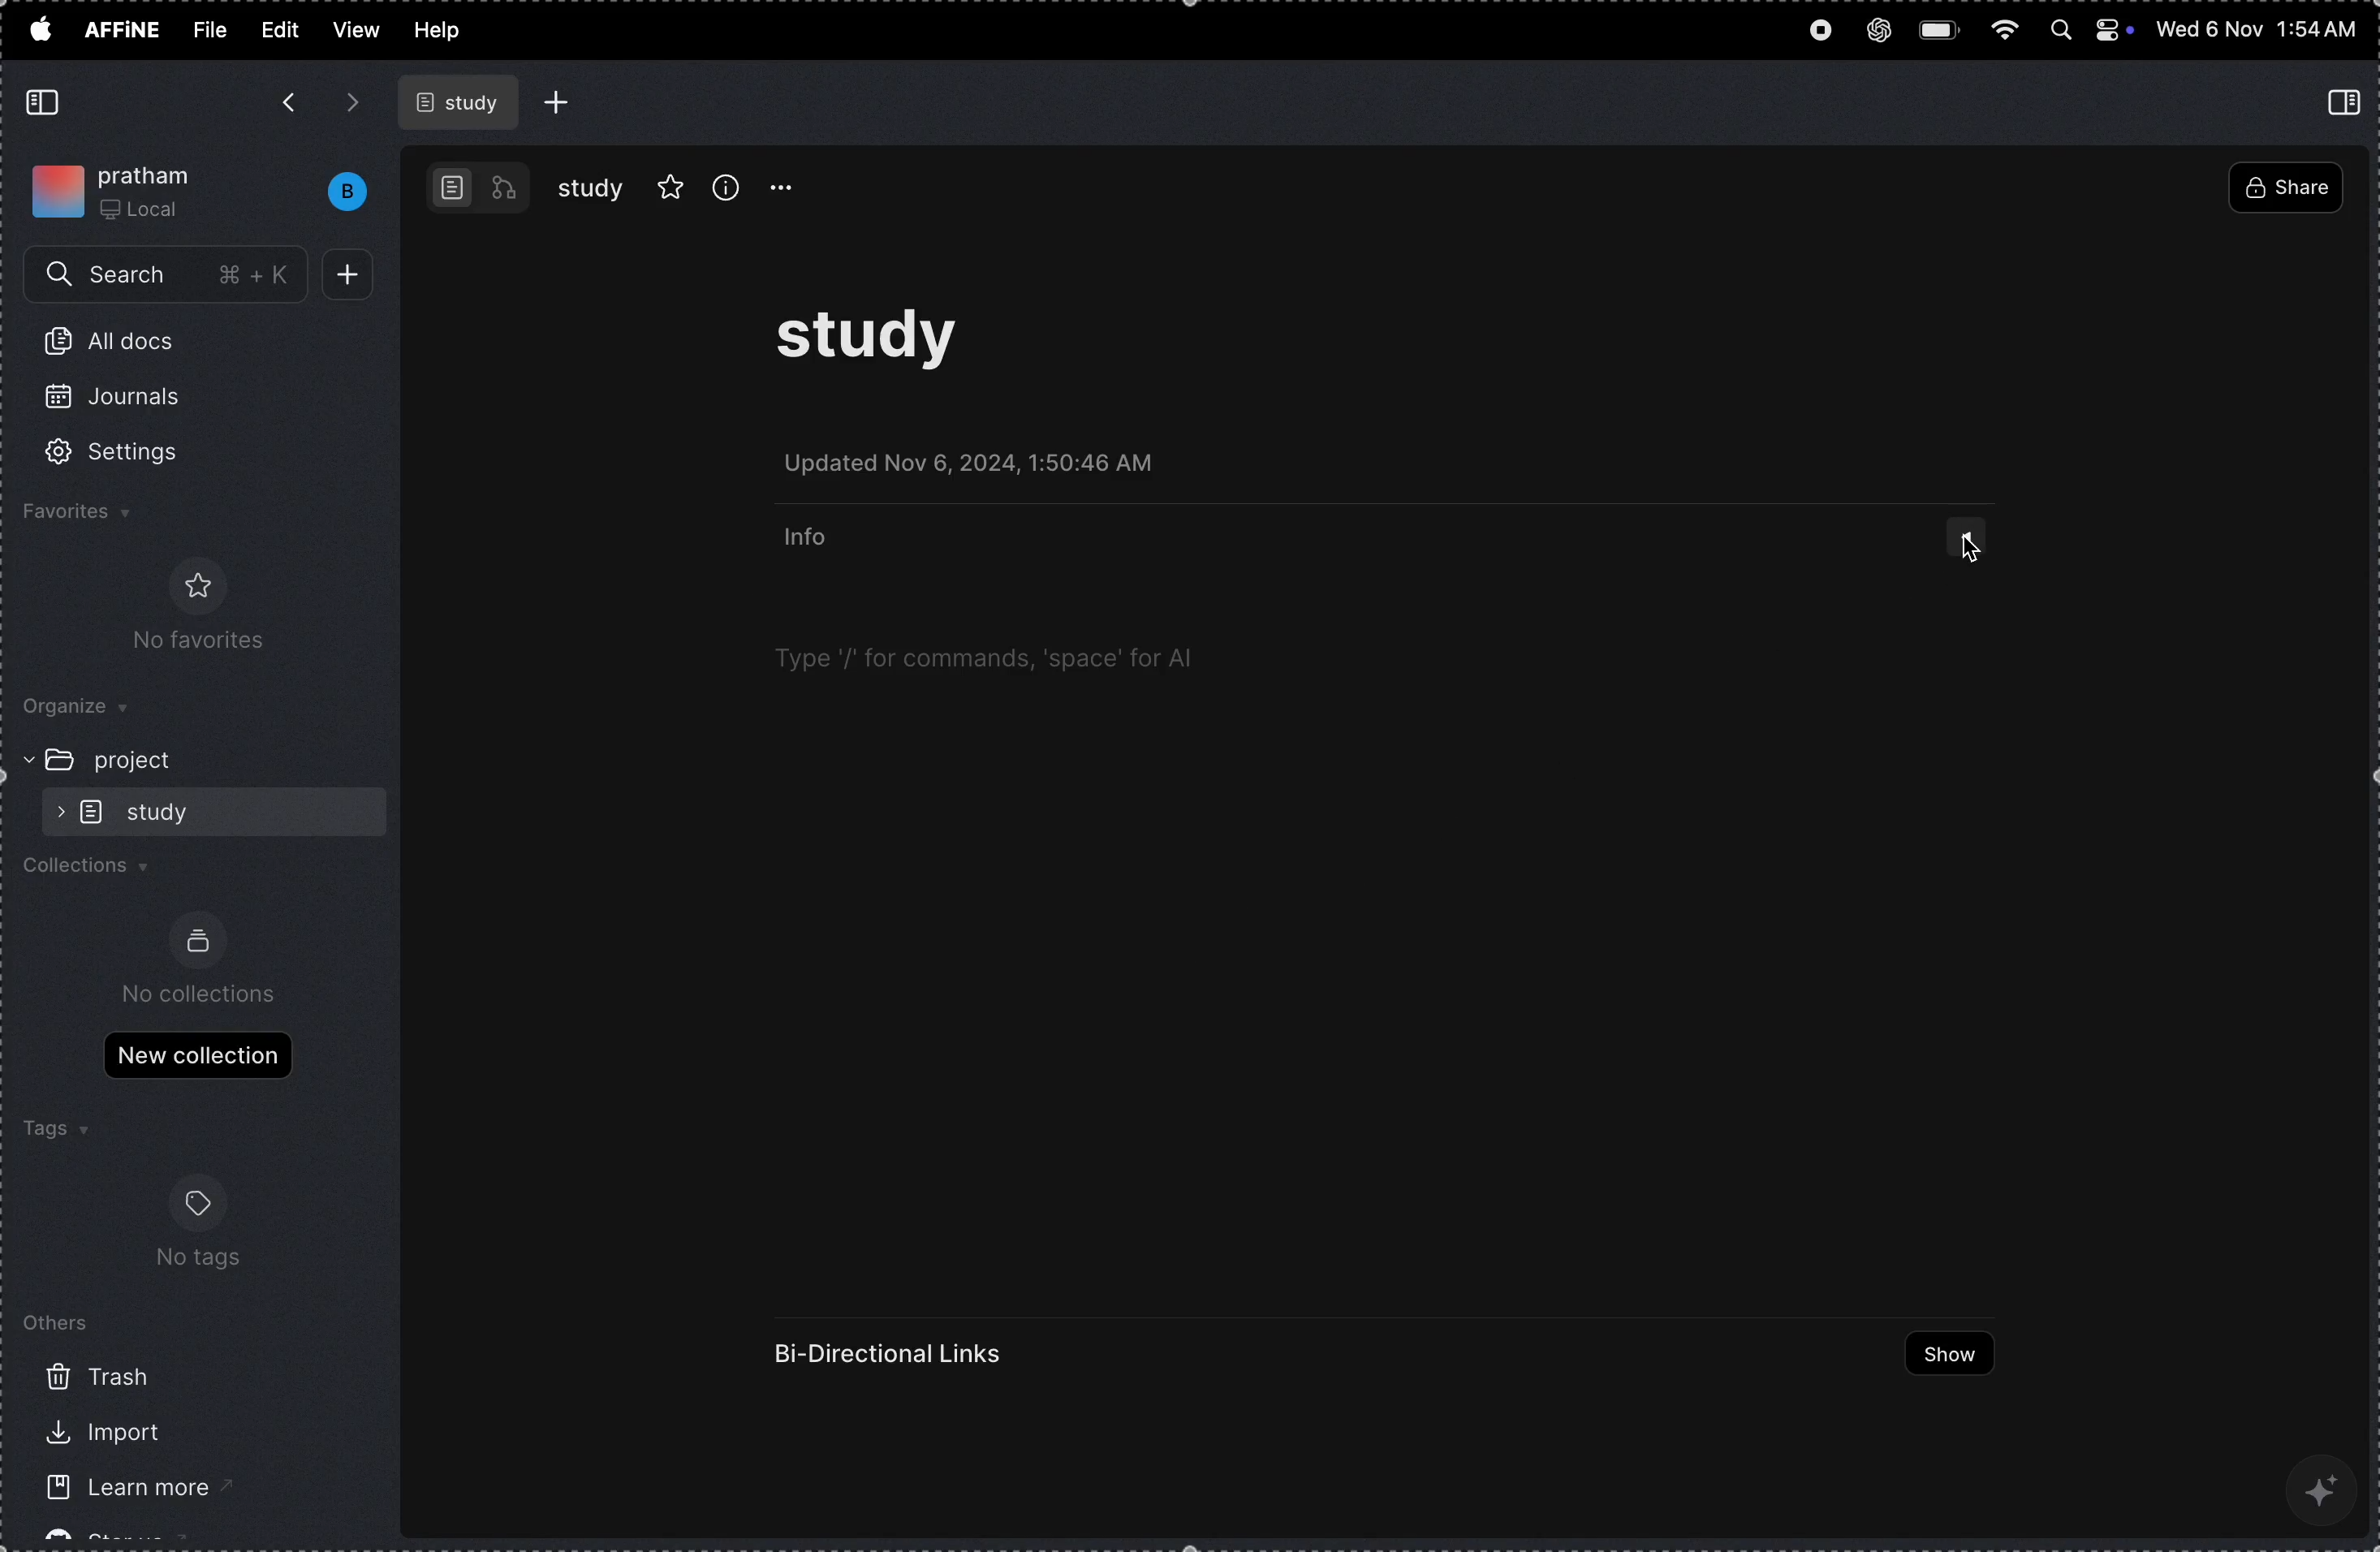 The width and height of the screenshot is (2380, 1552). I want to click on record, so click(1818, 33).